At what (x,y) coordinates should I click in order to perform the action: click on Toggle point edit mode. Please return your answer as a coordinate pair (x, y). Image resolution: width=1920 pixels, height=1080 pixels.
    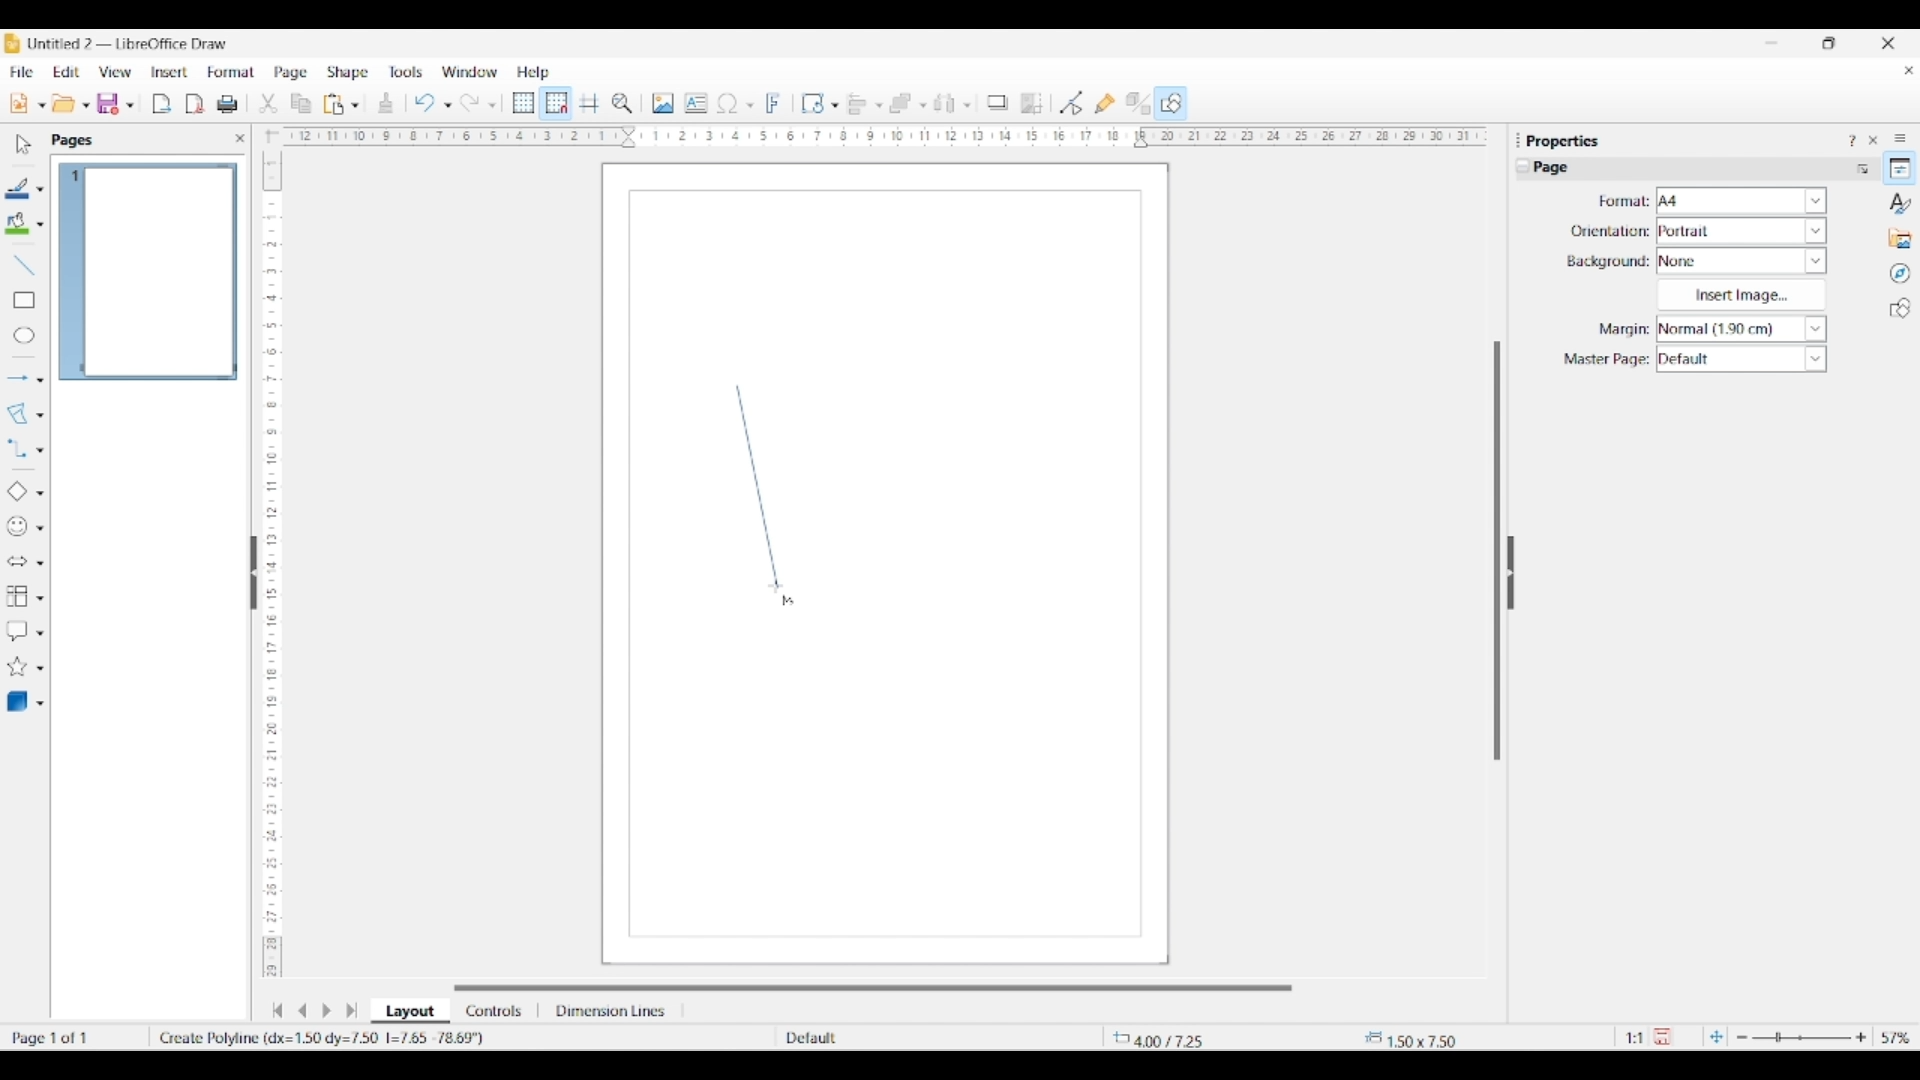
    Looking at the image, I should click on (1072, 104).